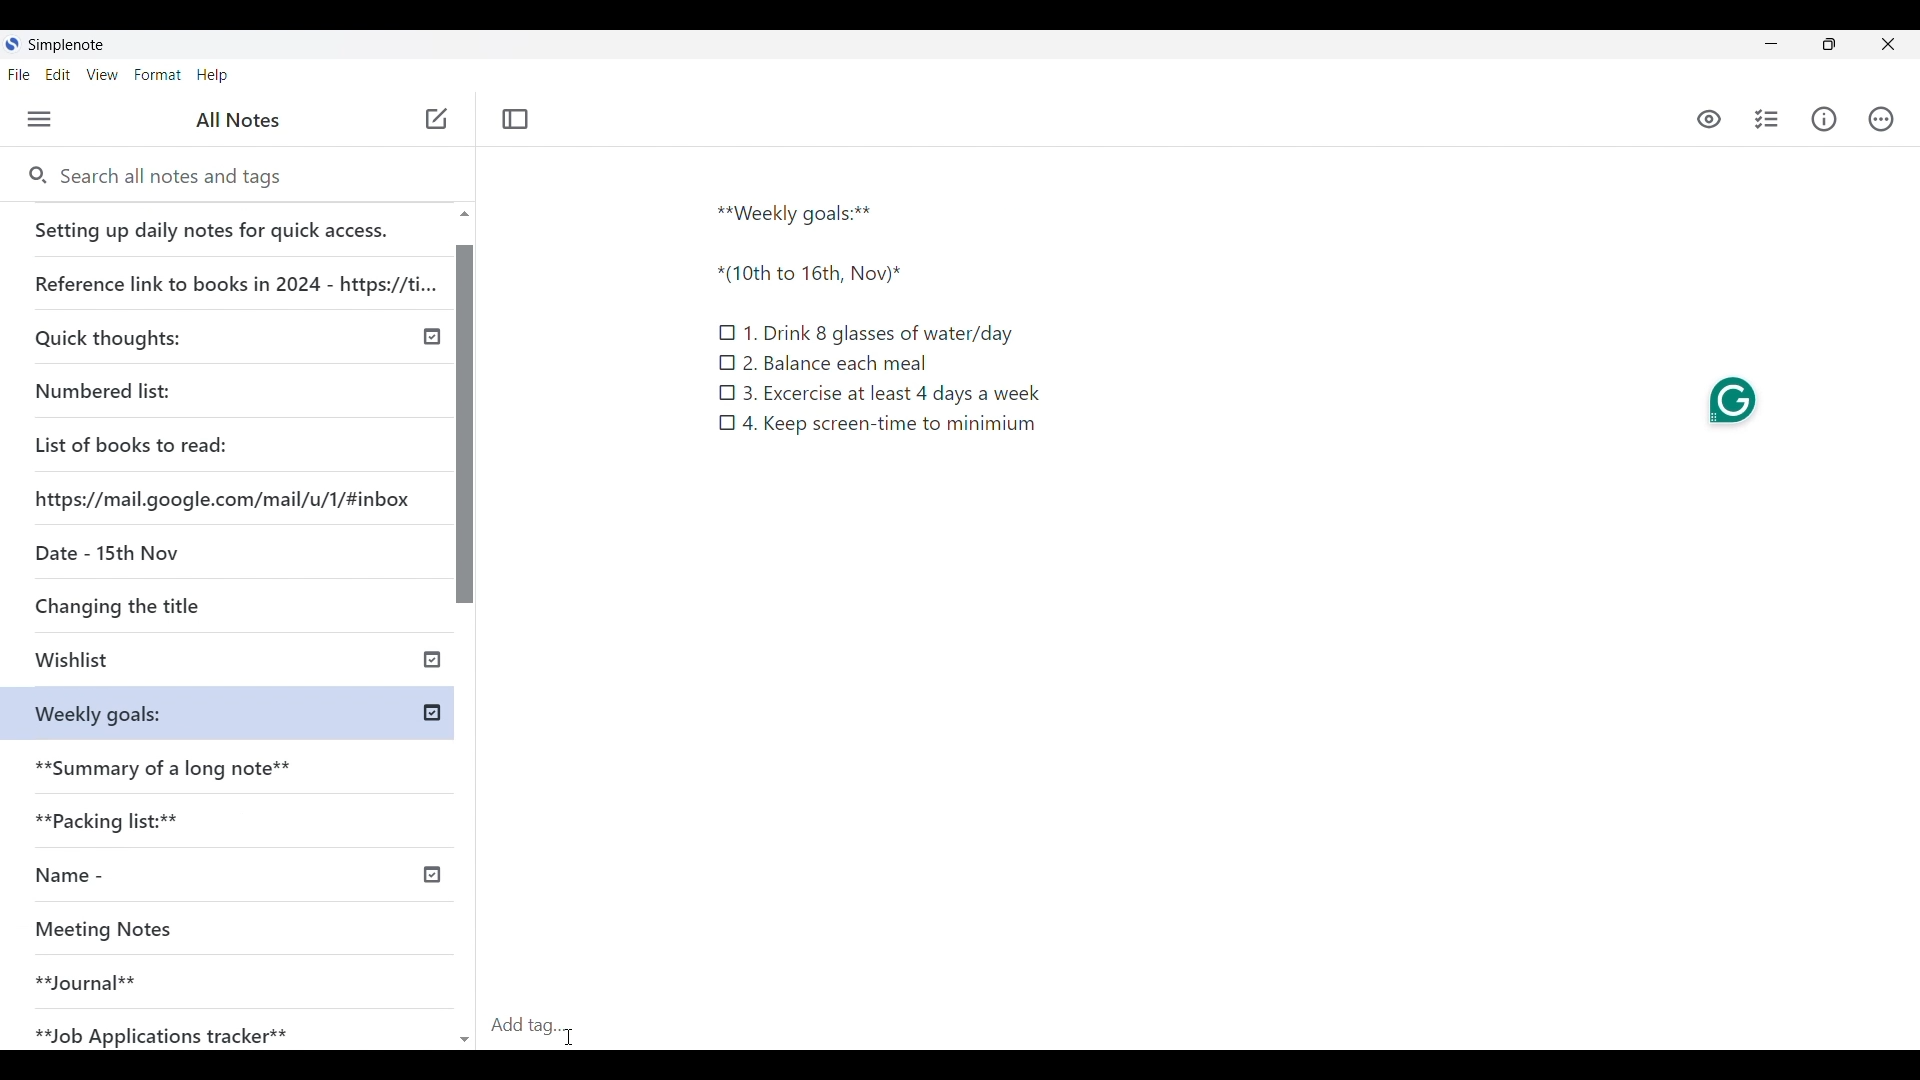  What do you see at coordinates (904, 342) in the screenshot?
I see `**Weekly goals:**

*(10th to 16th, Nov)*

O 1. Drink 8 glasses of water/day

0 2. Balance each meal

0 3. Excercise at least 4 days a week
O 4. Keep screen-time to minimium` at bounding box center [904, 342].